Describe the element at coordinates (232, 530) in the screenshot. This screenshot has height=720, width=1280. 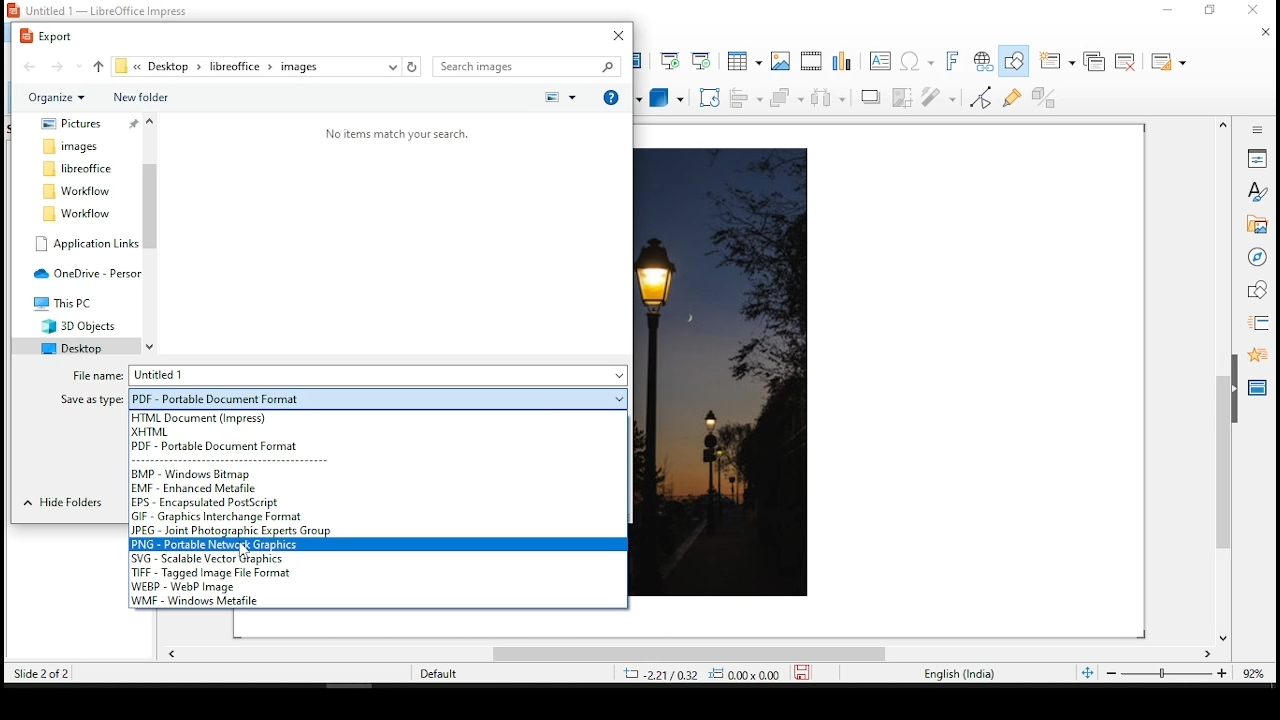
I see `jpeg` at that location.